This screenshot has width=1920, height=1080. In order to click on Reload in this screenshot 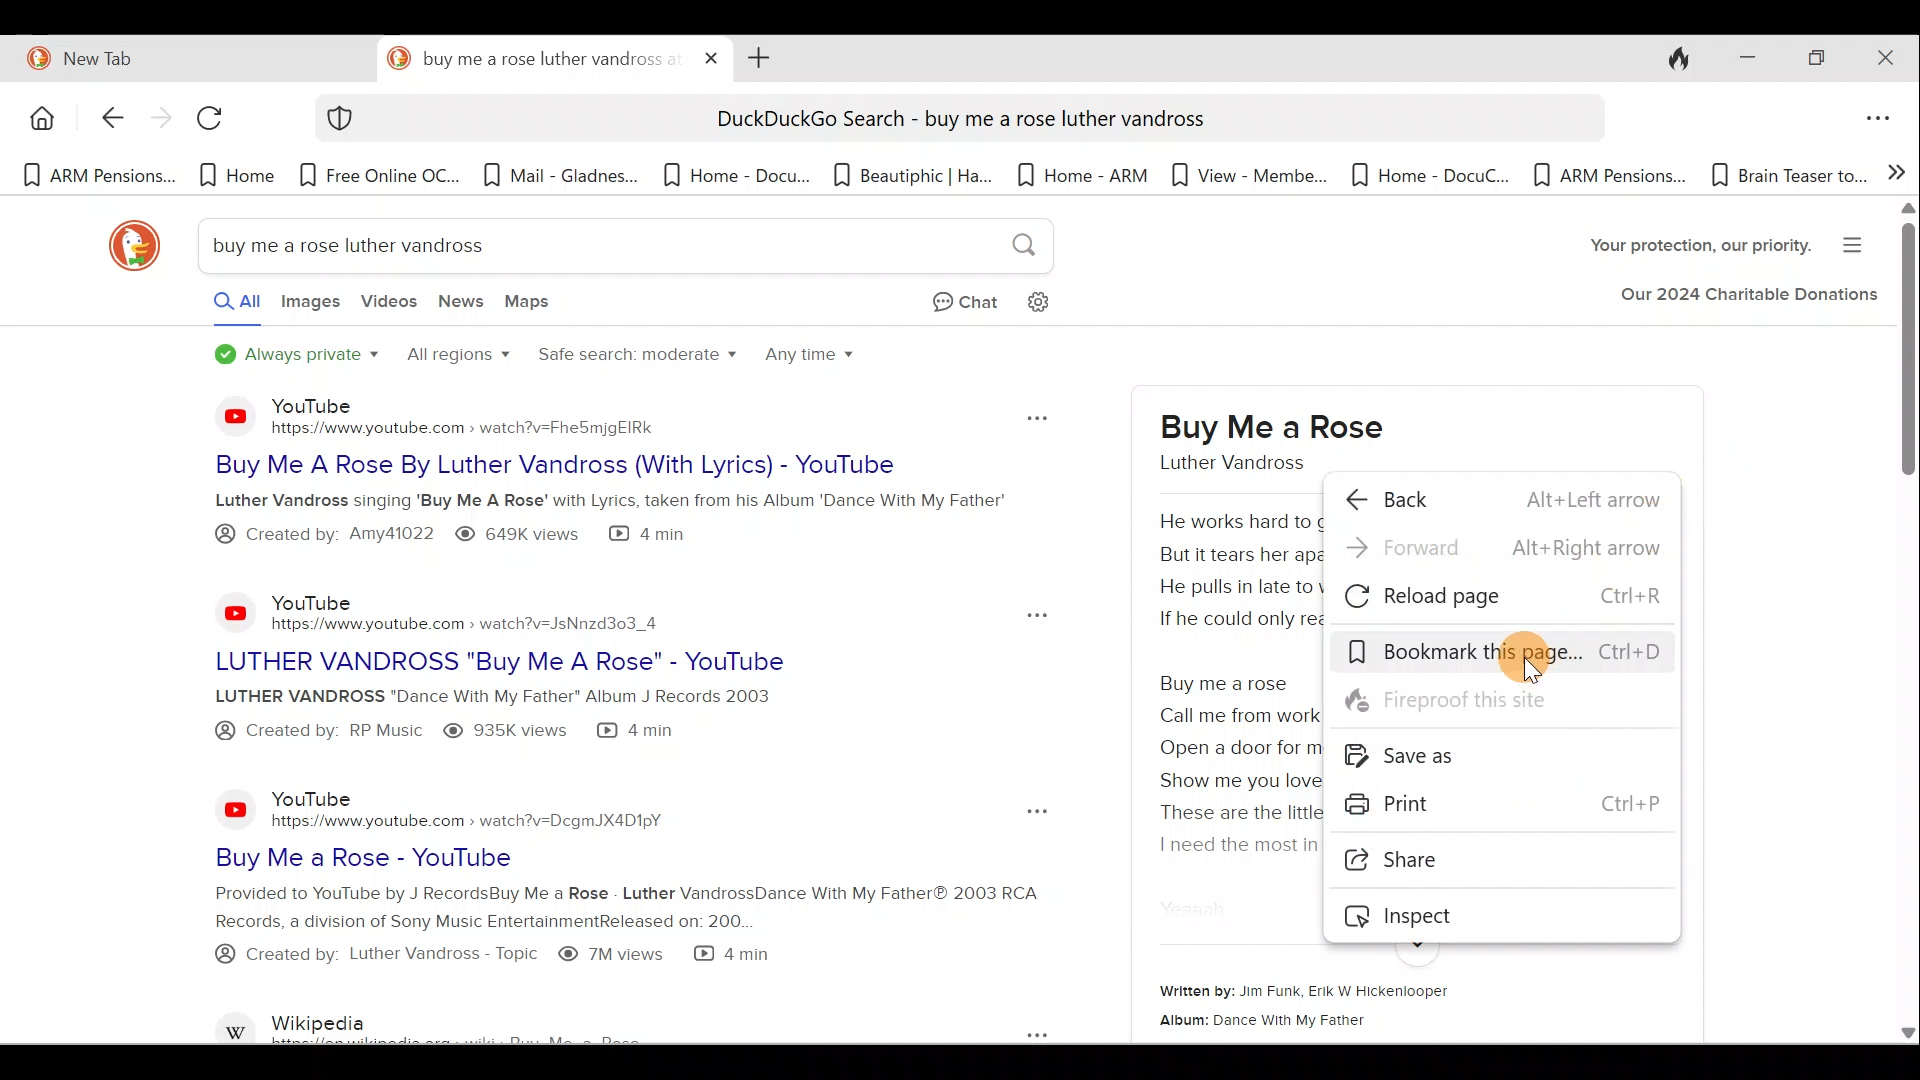, I will do `click(219, 125)`.